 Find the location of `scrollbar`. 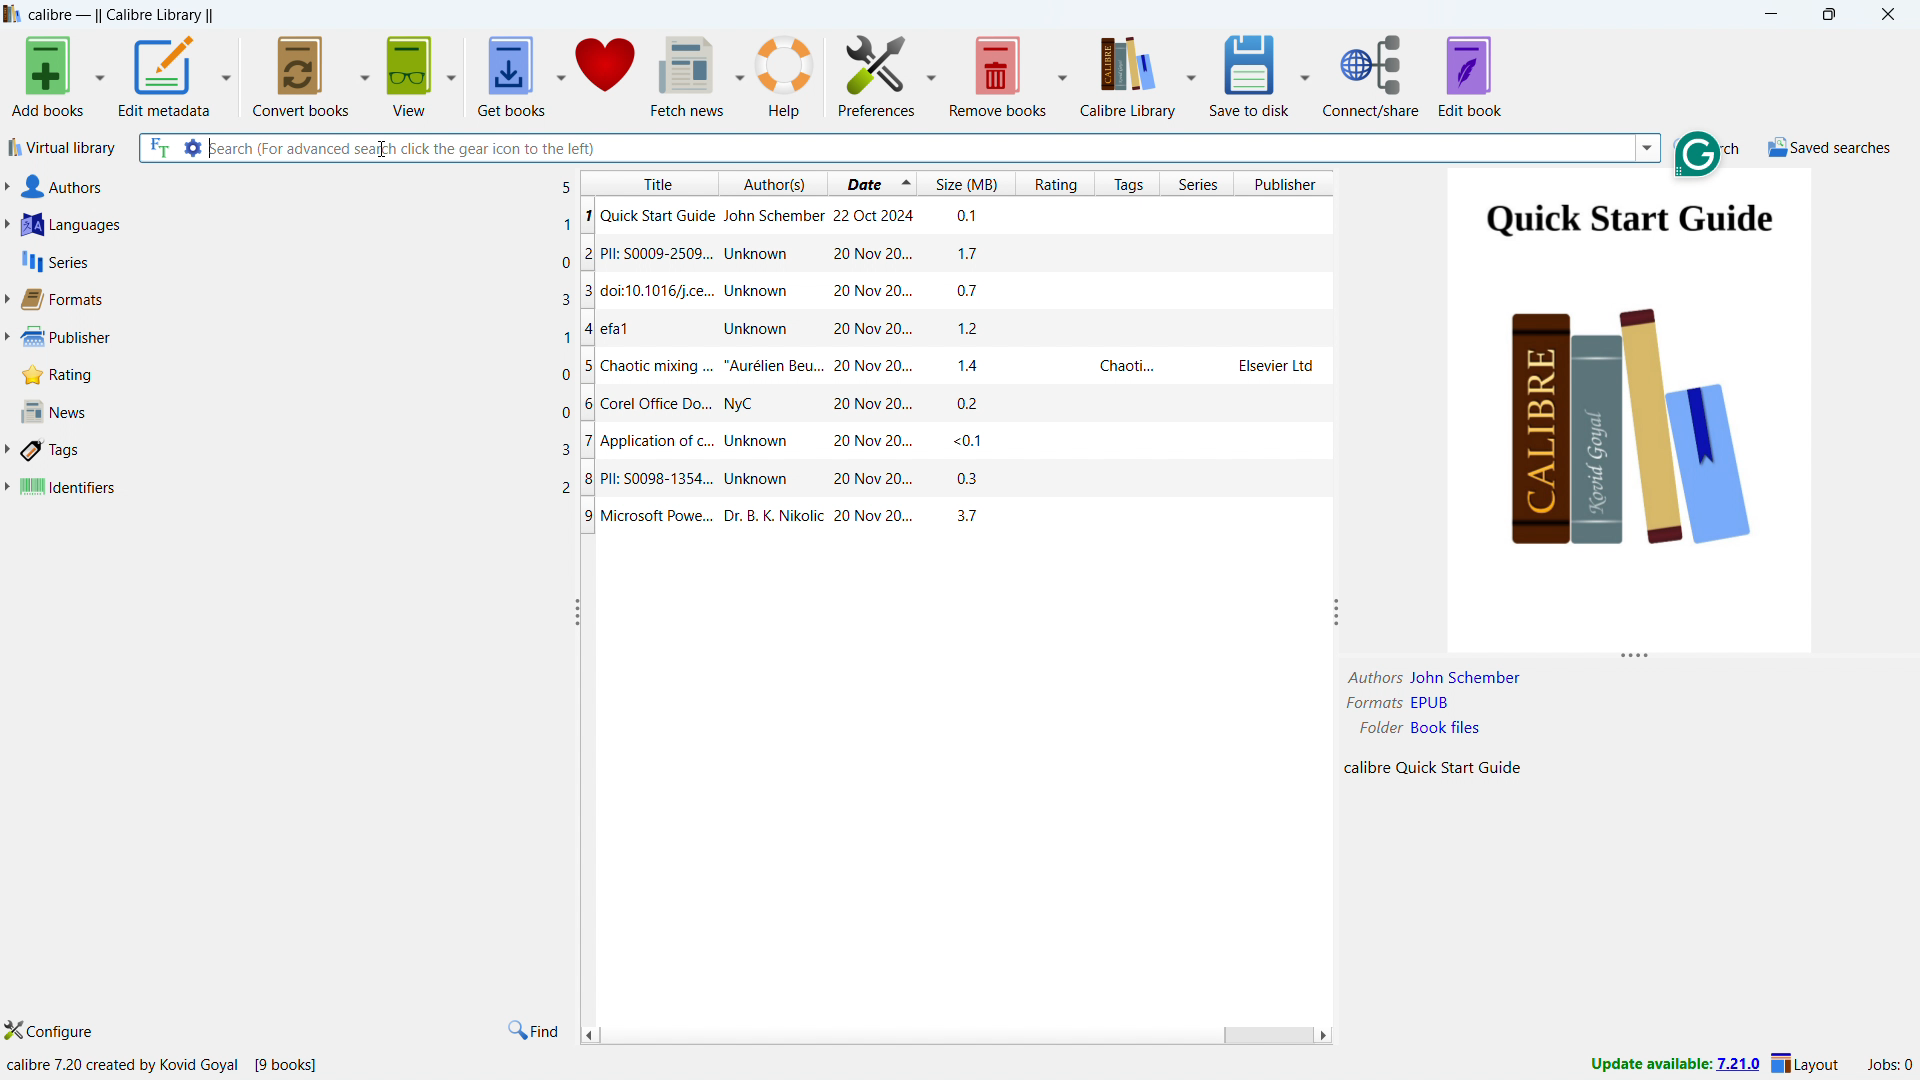

scrollbar is located at coordinates (1268, 1034).